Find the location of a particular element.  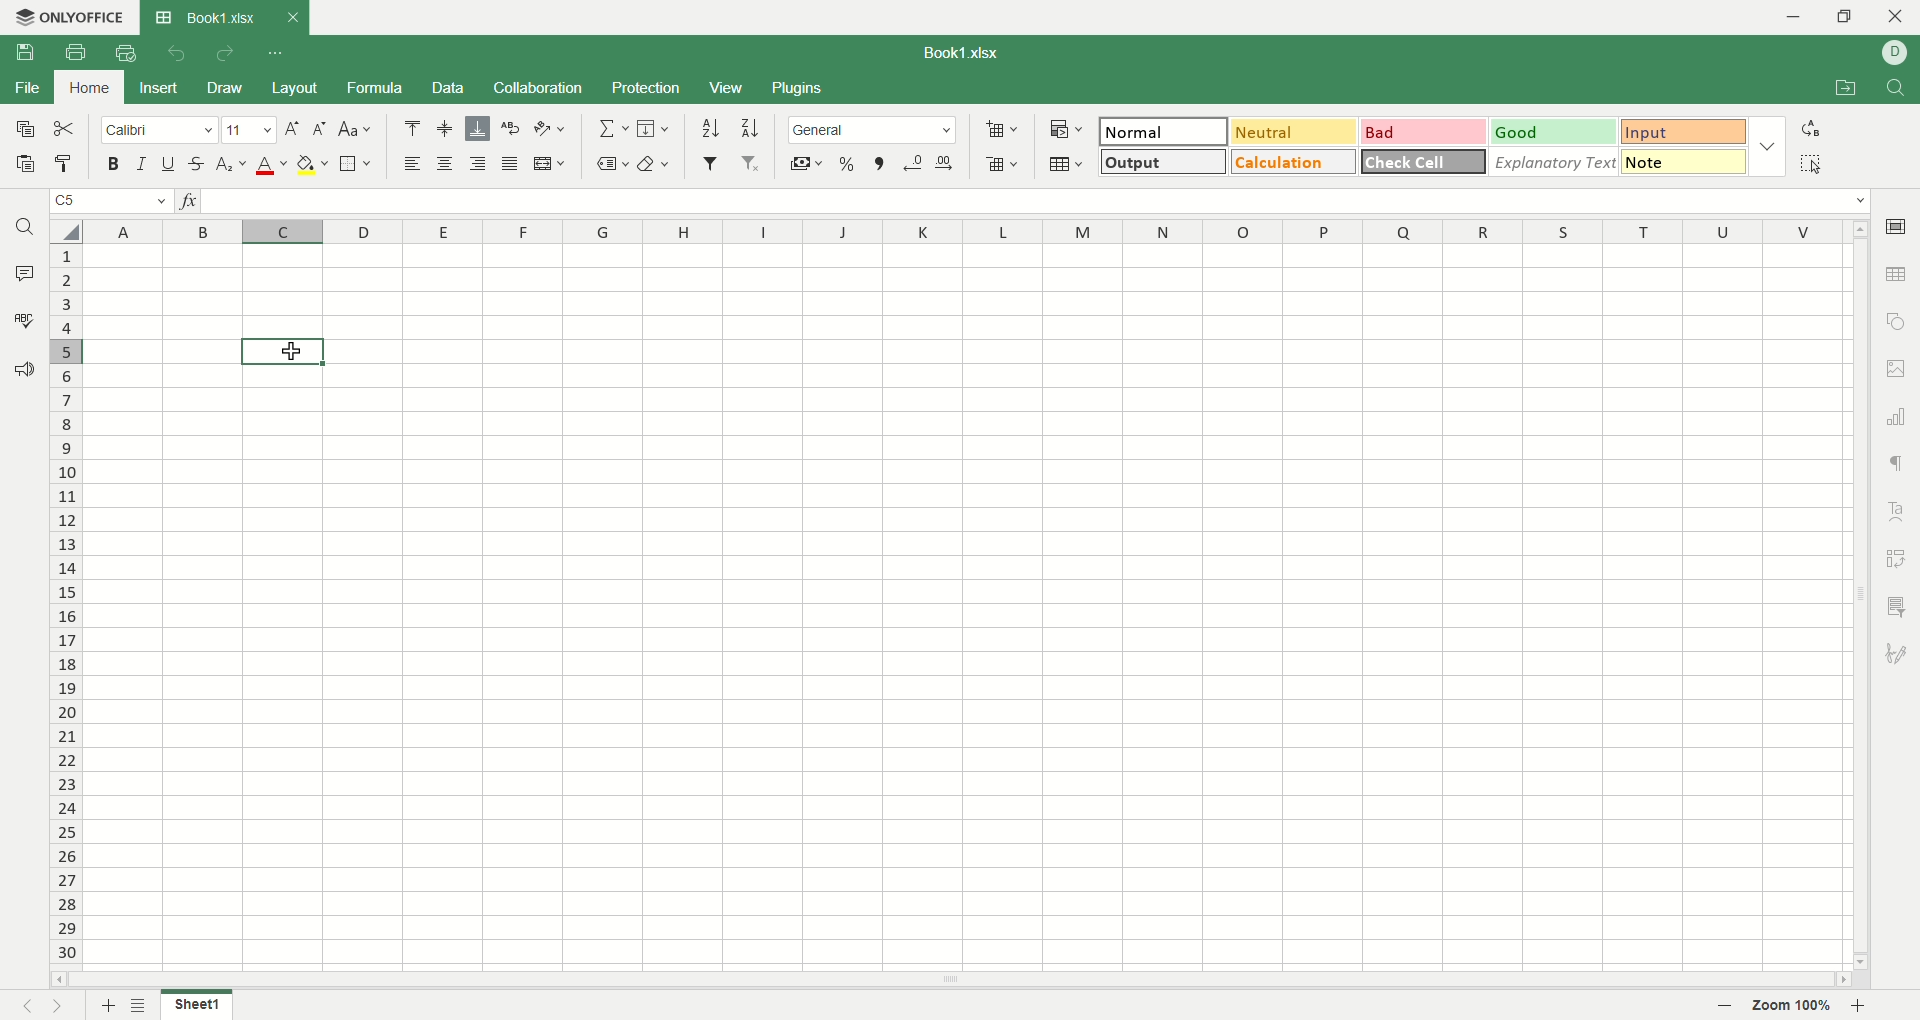

Book1.xslx is located at coordinates (224, 17).